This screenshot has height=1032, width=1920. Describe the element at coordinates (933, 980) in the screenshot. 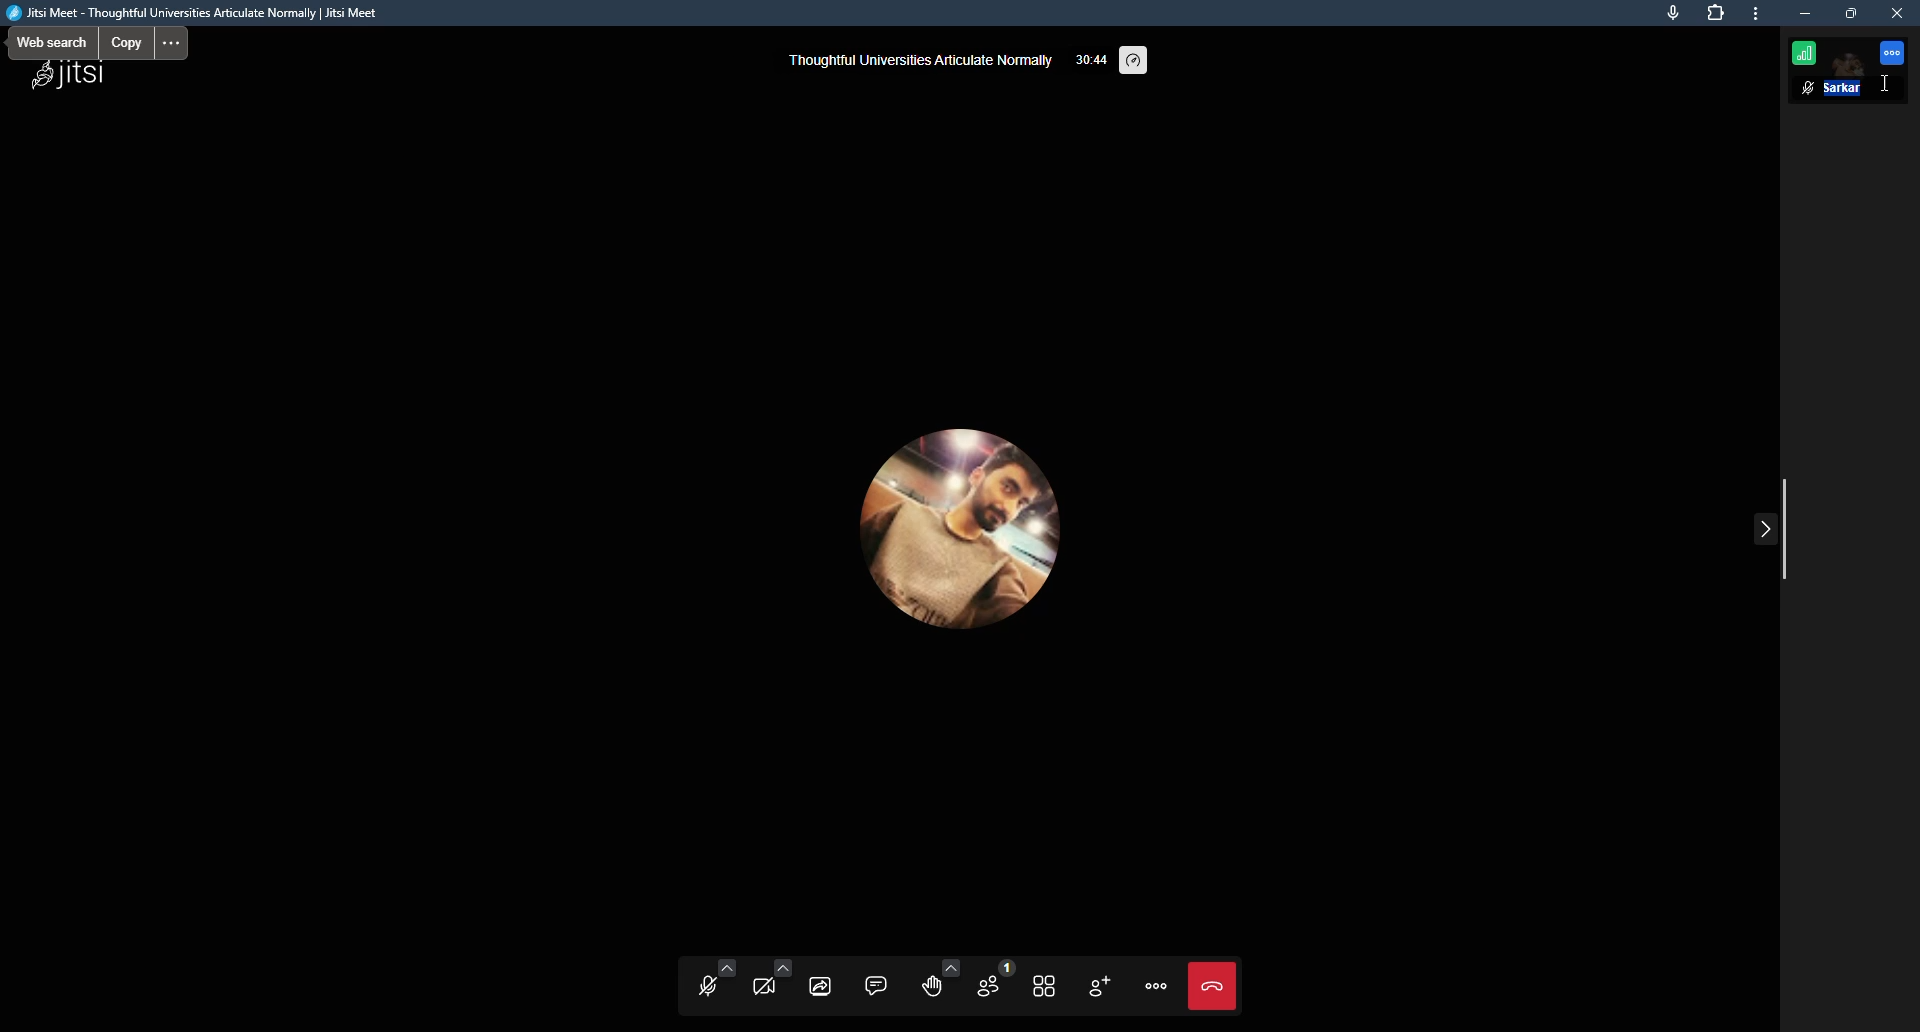

I see `raise your hand` at that location.